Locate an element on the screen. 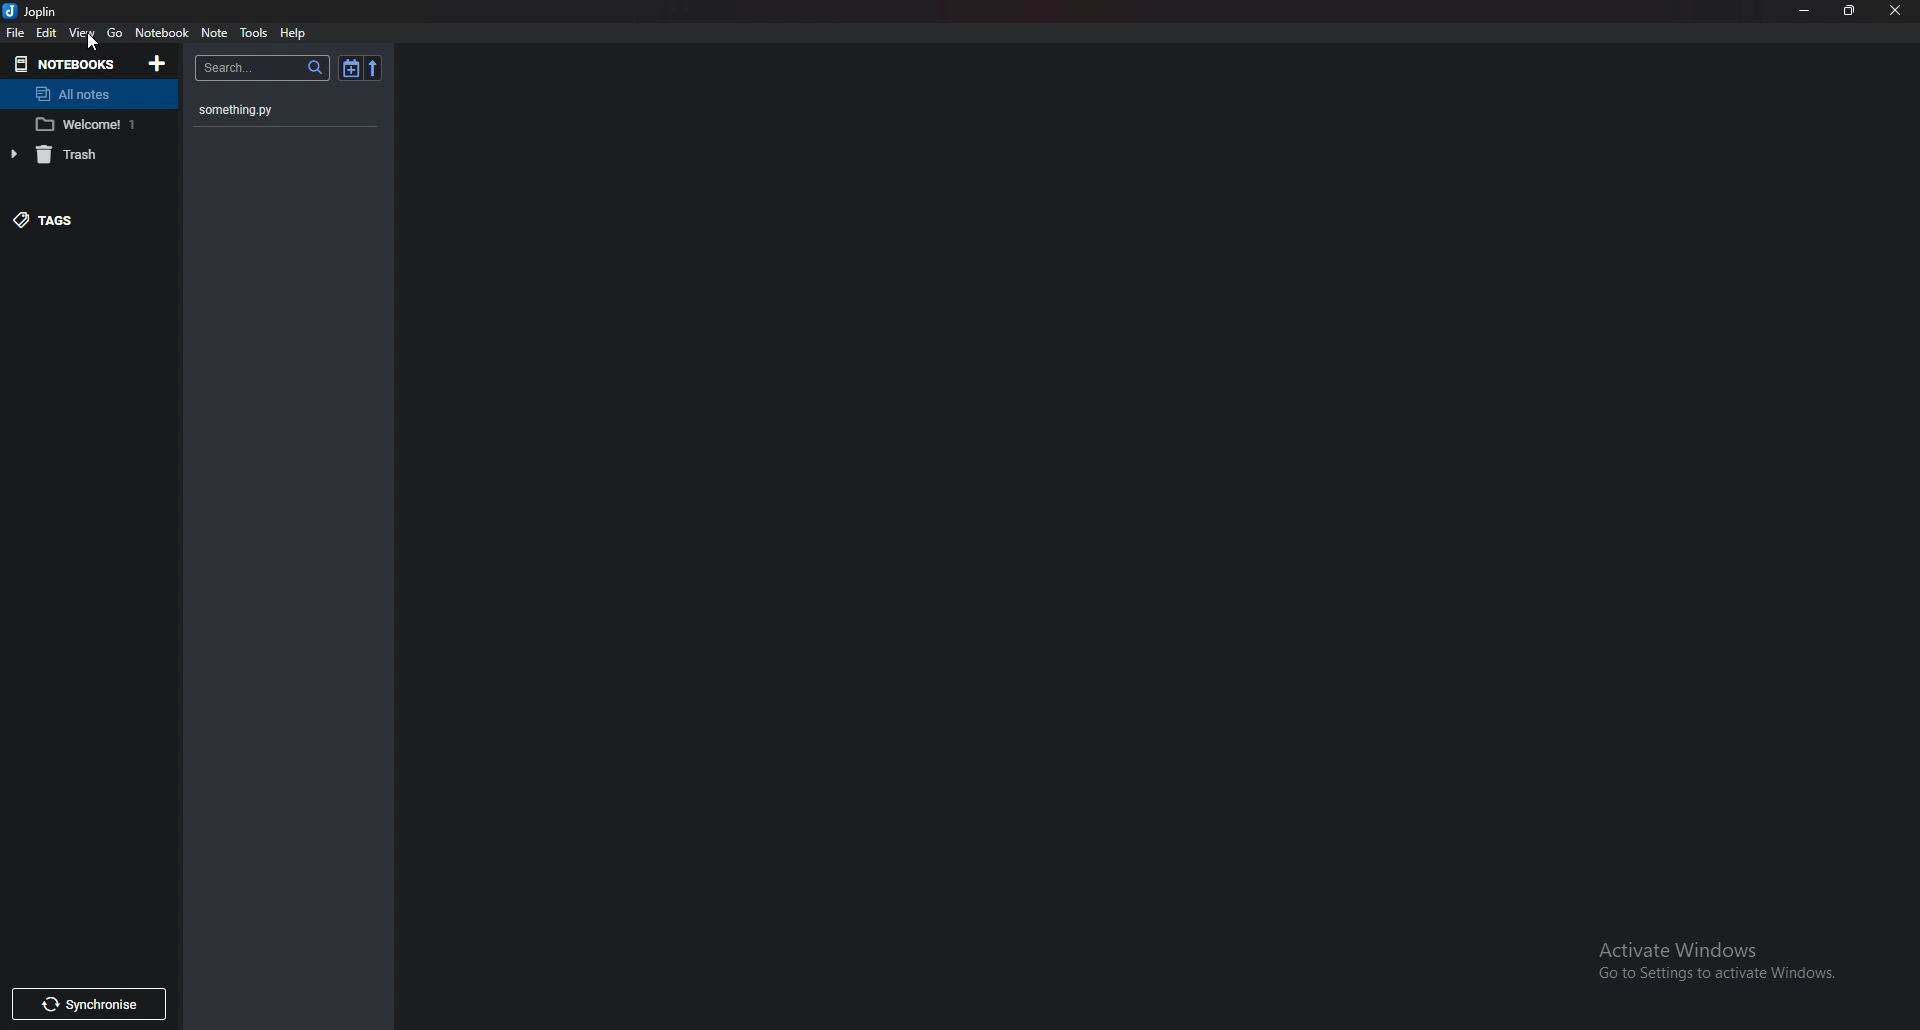 The image size is (1920, 1030). All notes is located at coordinates (84, 96).